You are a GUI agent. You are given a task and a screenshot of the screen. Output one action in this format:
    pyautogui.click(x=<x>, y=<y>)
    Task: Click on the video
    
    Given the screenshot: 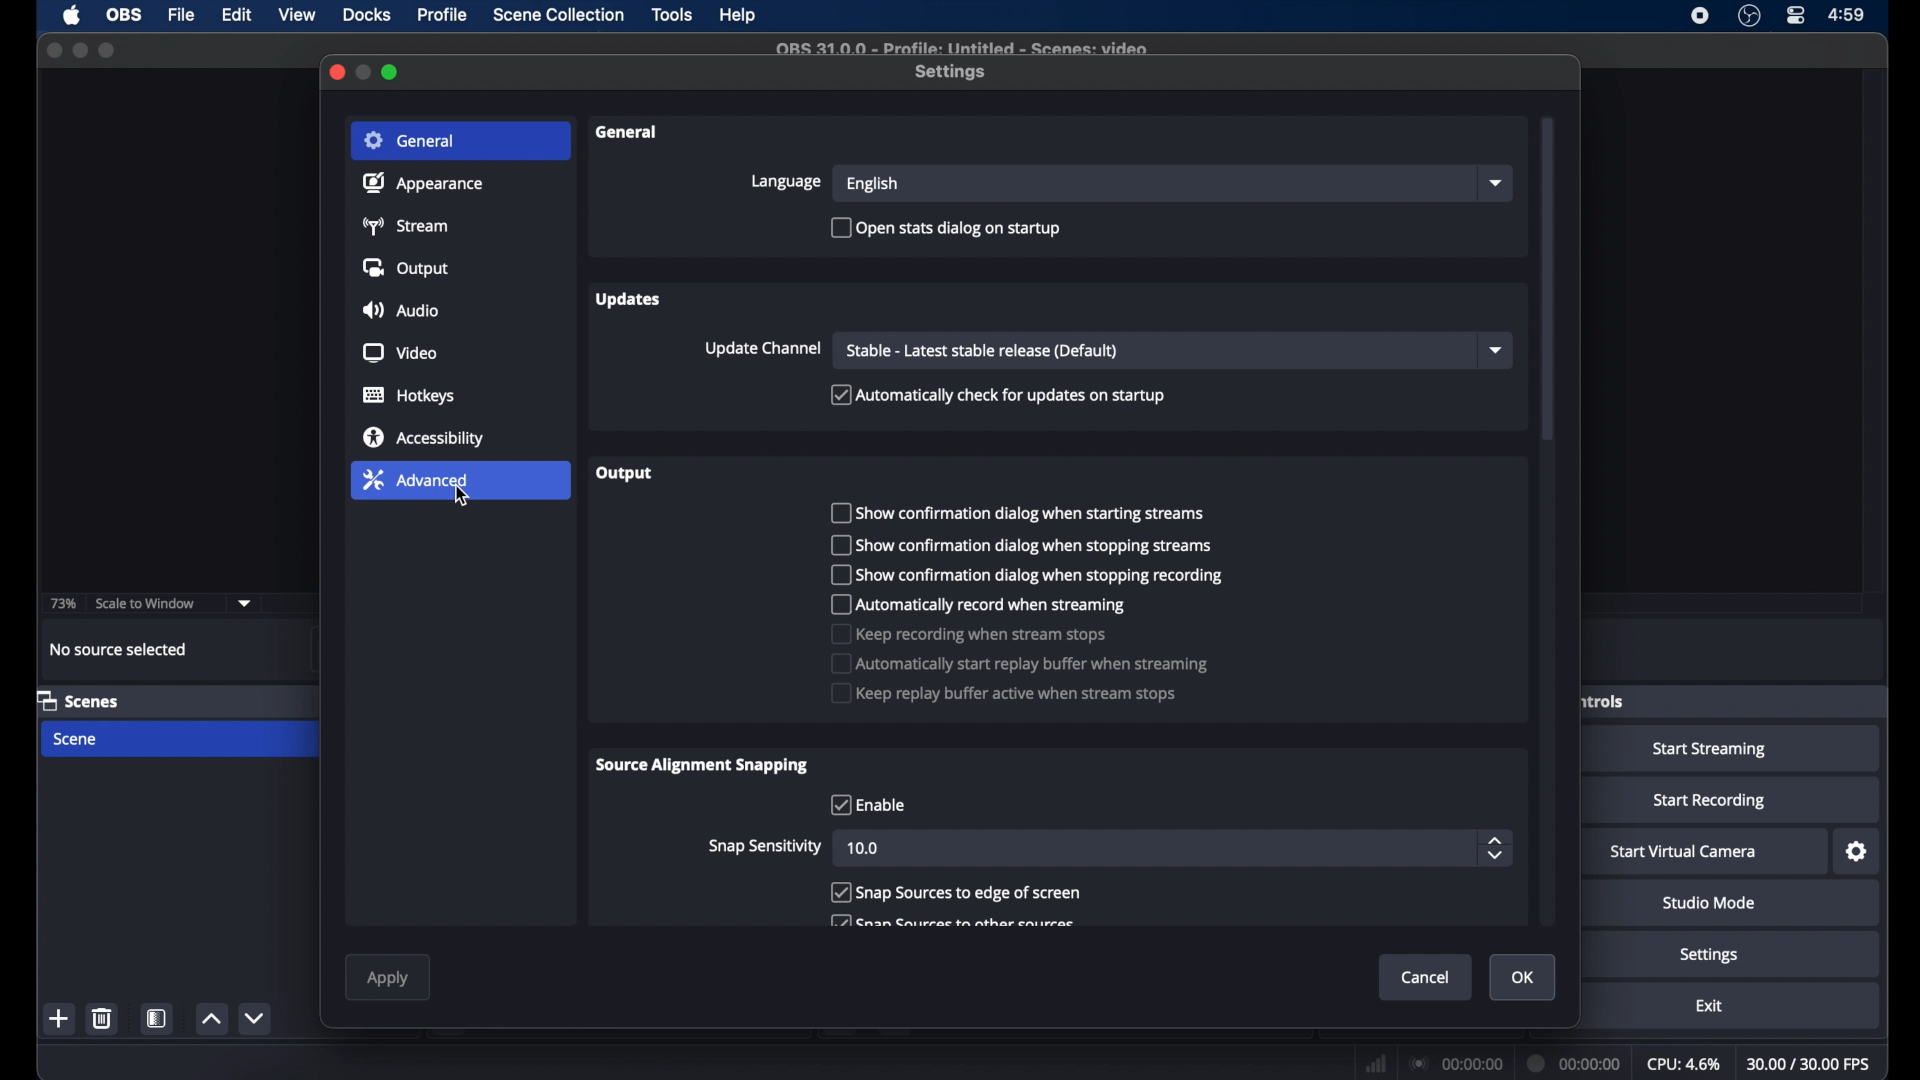 What is the action you would take?
    pyautogui.click(x=400, y=353)
    